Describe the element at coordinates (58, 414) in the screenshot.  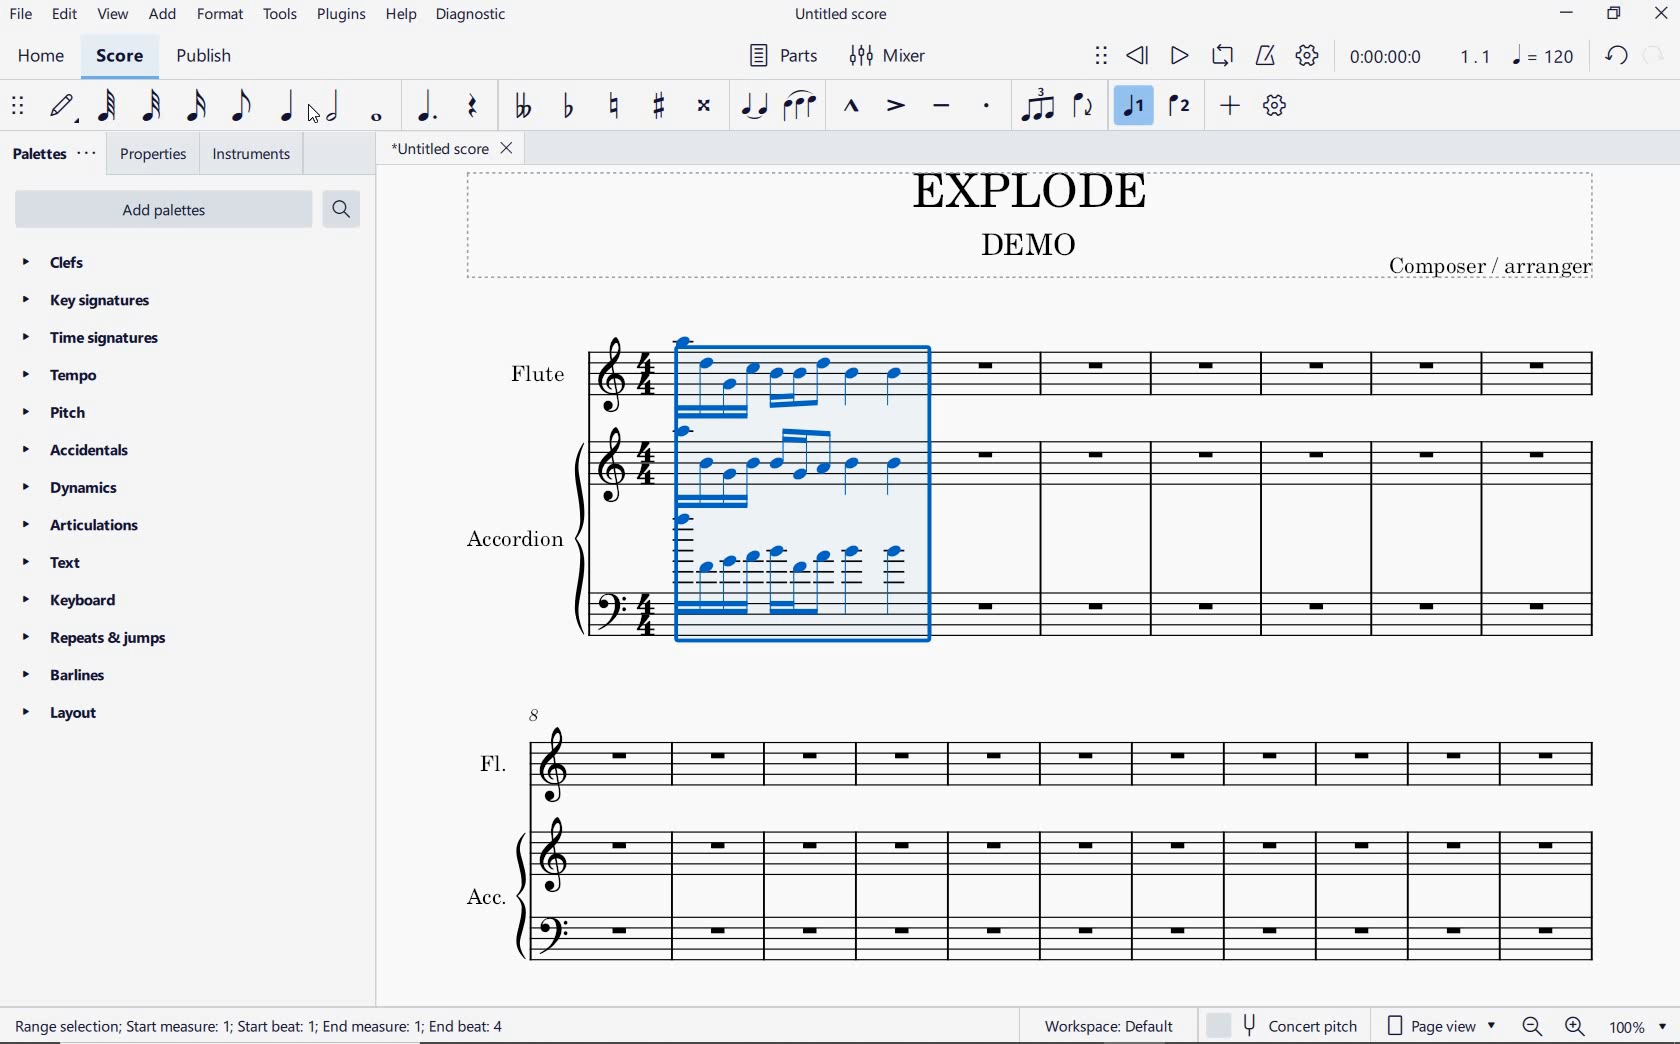
I see `pitch` at that location.